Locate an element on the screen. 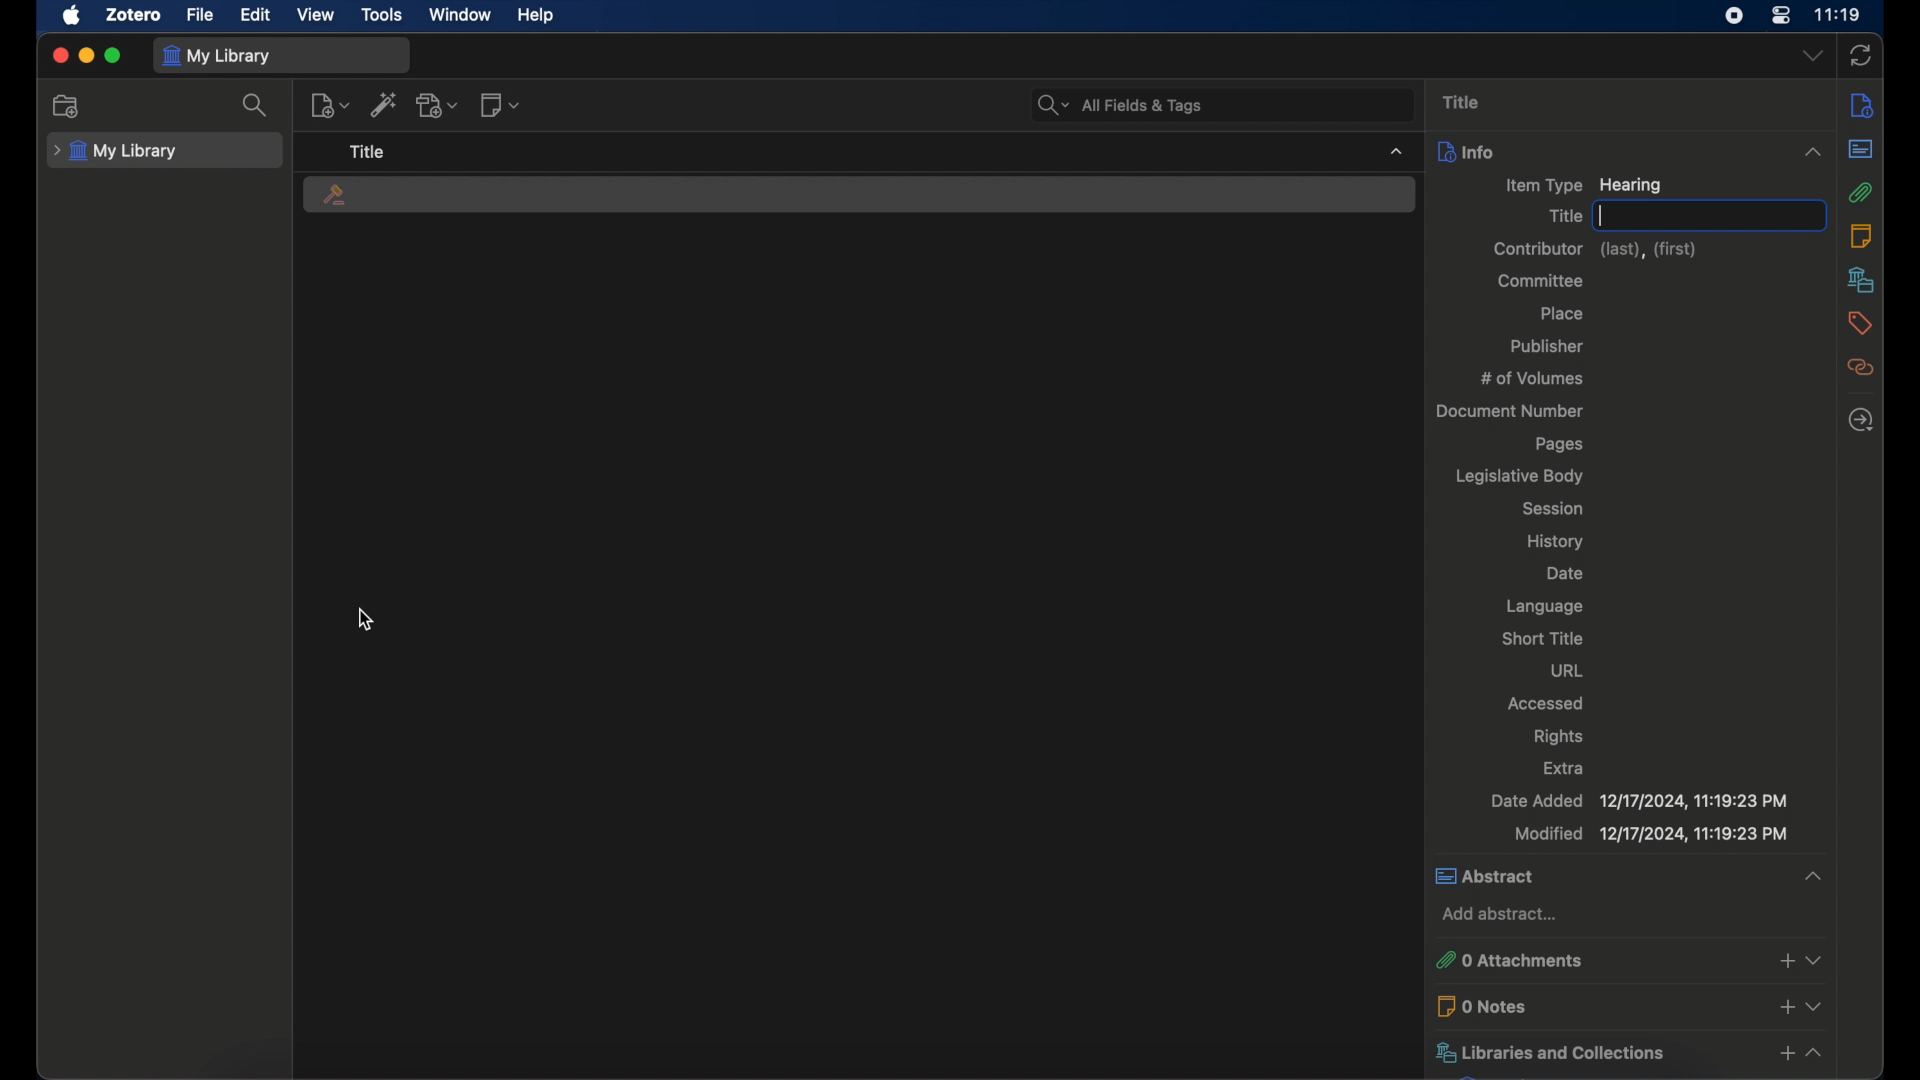  new note is located at coordinates (500, 104).